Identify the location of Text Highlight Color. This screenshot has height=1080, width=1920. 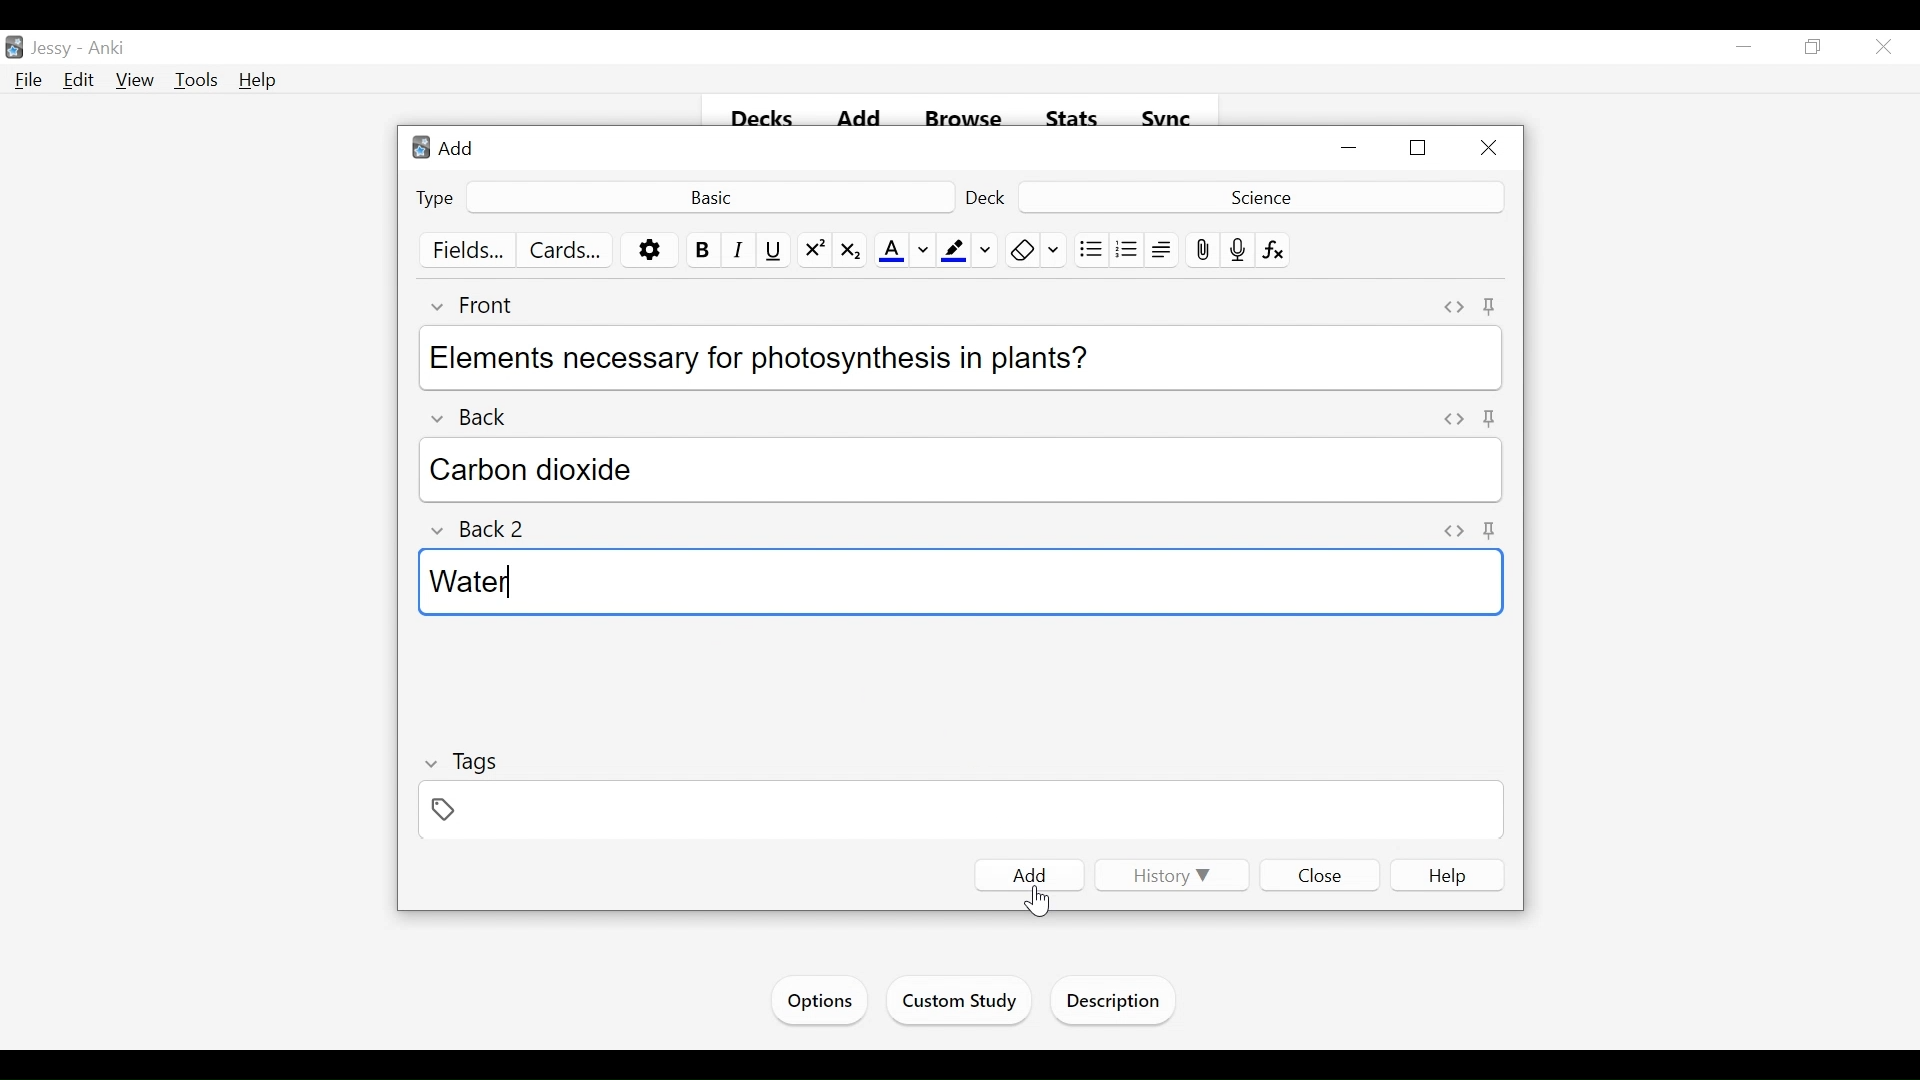
(952, 251).